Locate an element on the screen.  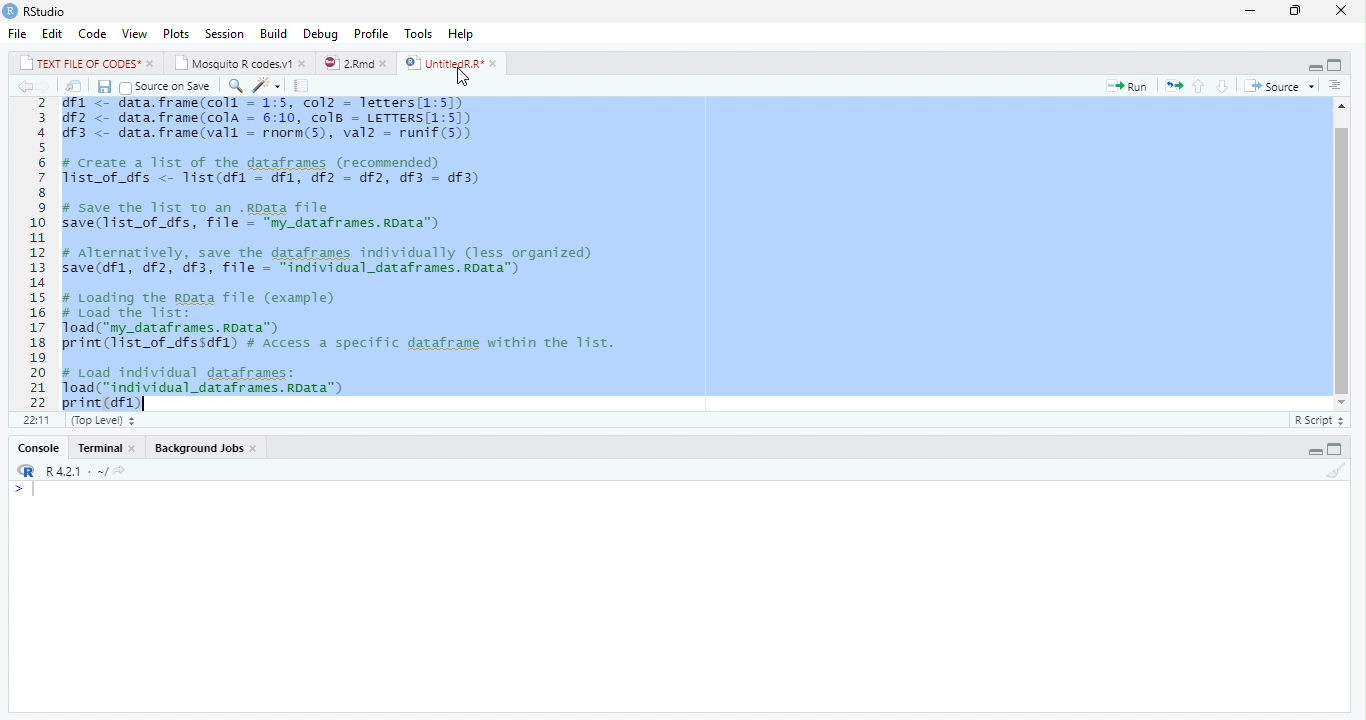
Clear is located at coordinates (1338, 472).